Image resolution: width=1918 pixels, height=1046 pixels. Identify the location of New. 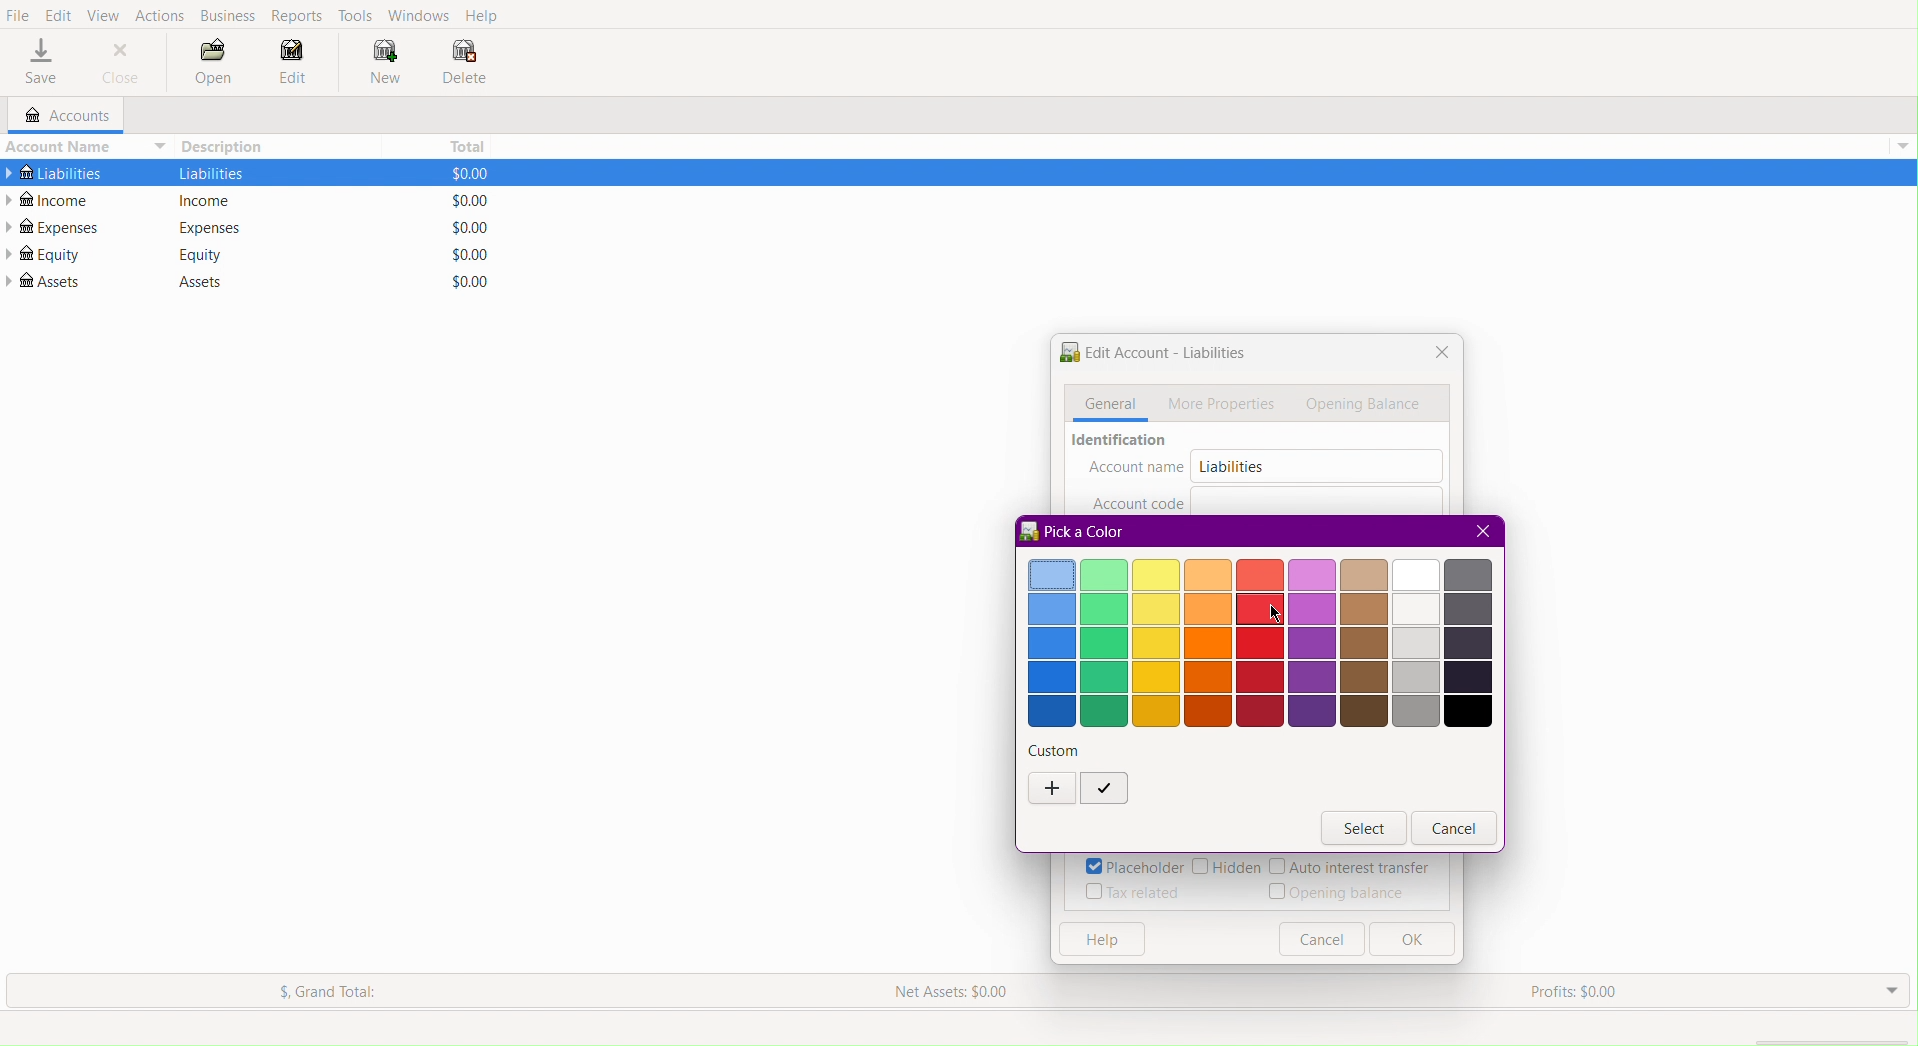
(376, 62).